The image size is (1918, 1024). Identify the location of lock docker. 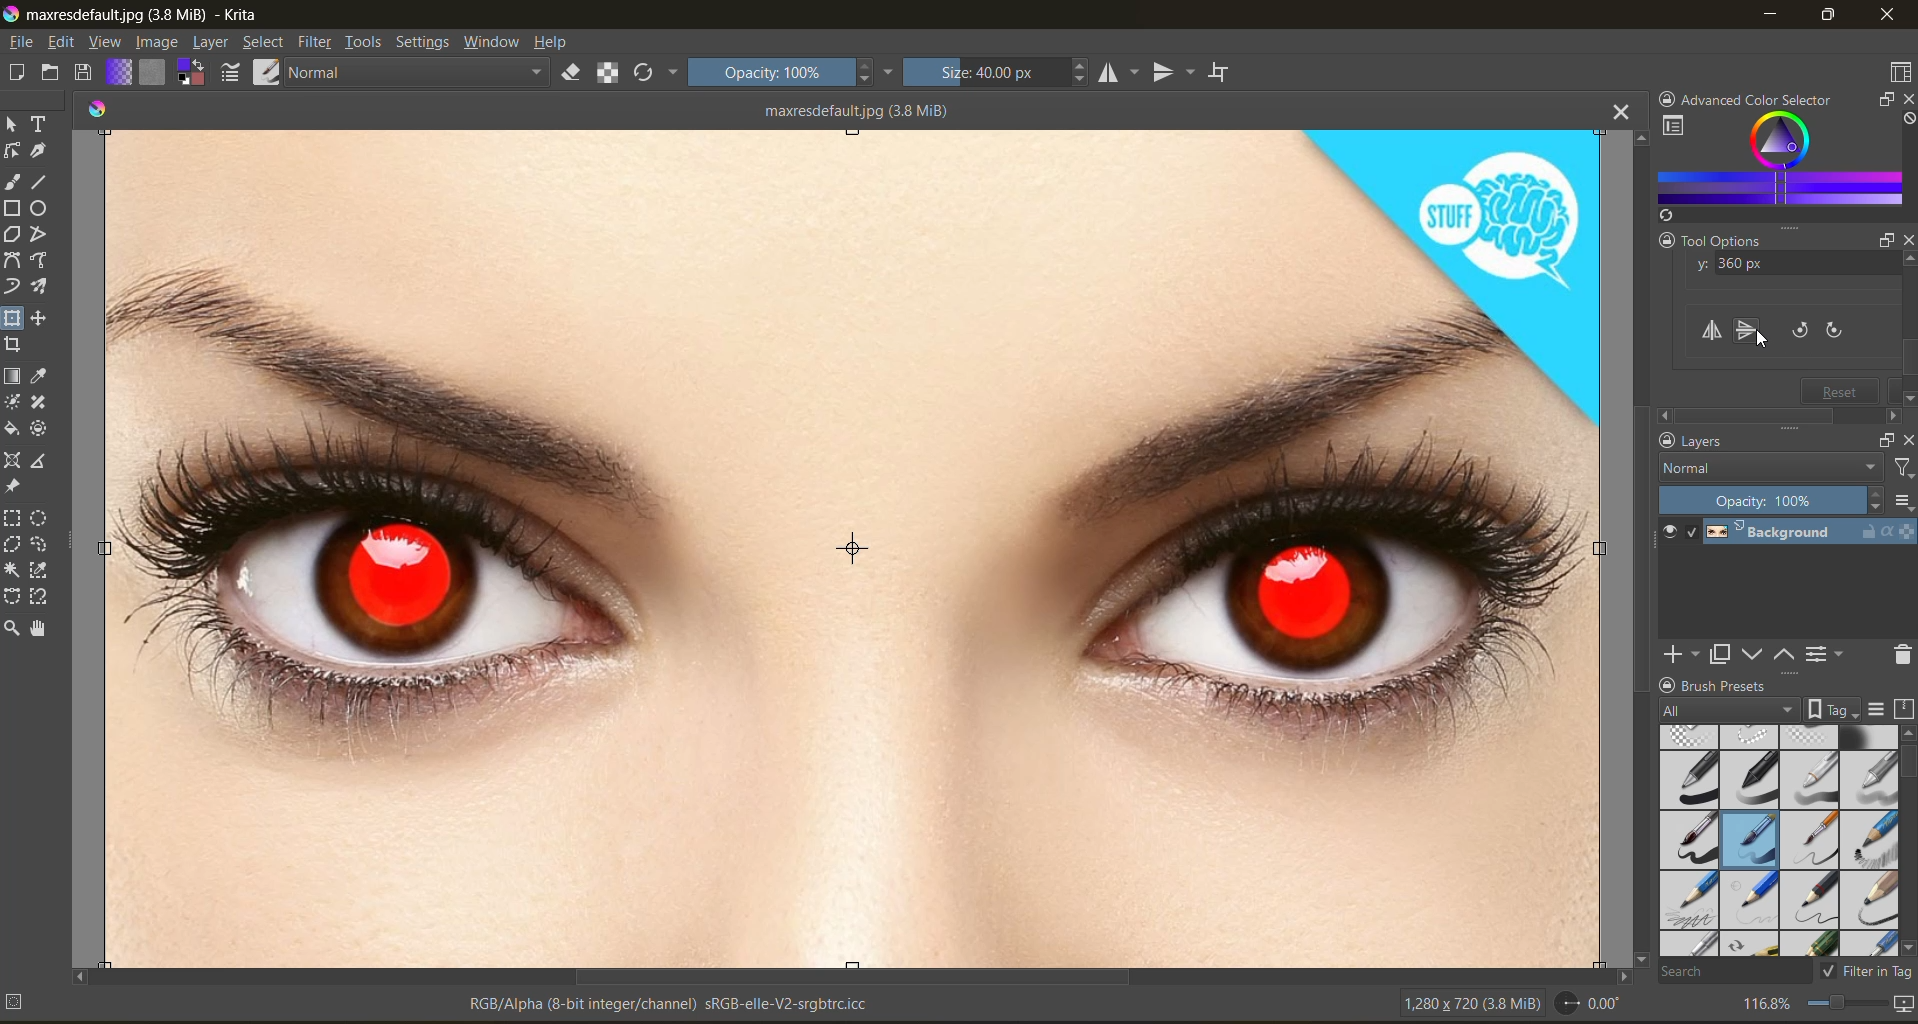
(1670, 100).